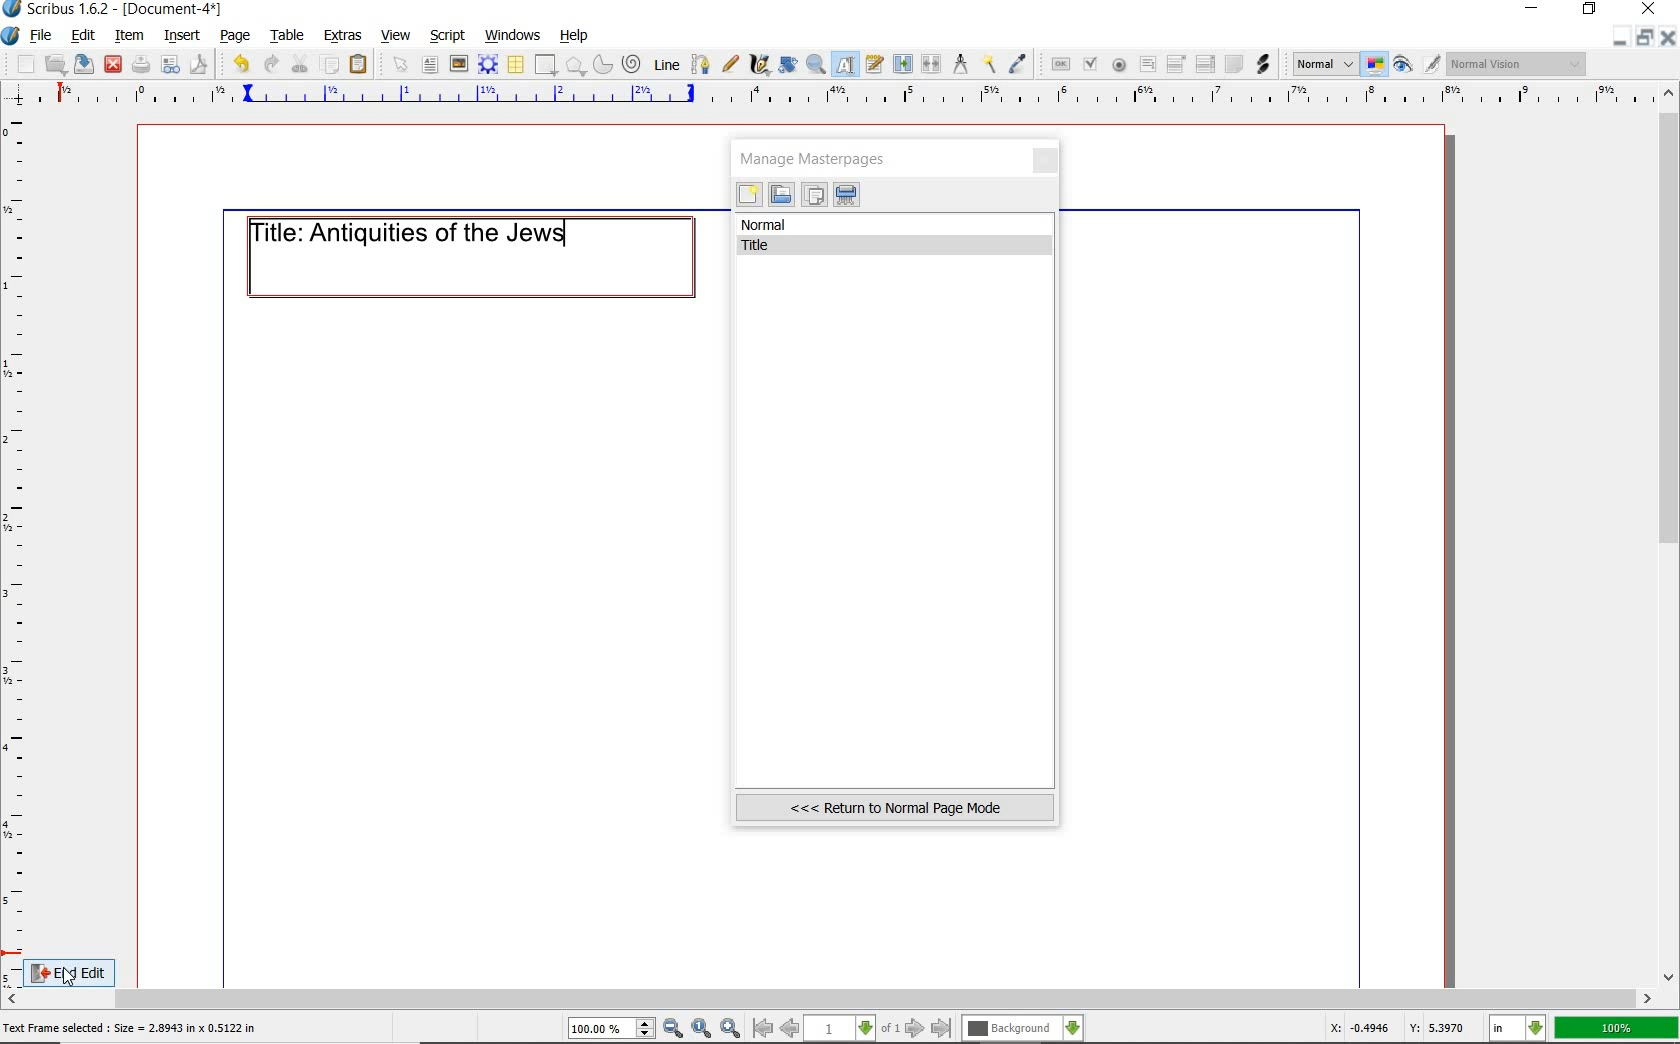  What do you see at coordinates (749, 197) in the screenshot?
I see `new` at bounding box center [749, 197].